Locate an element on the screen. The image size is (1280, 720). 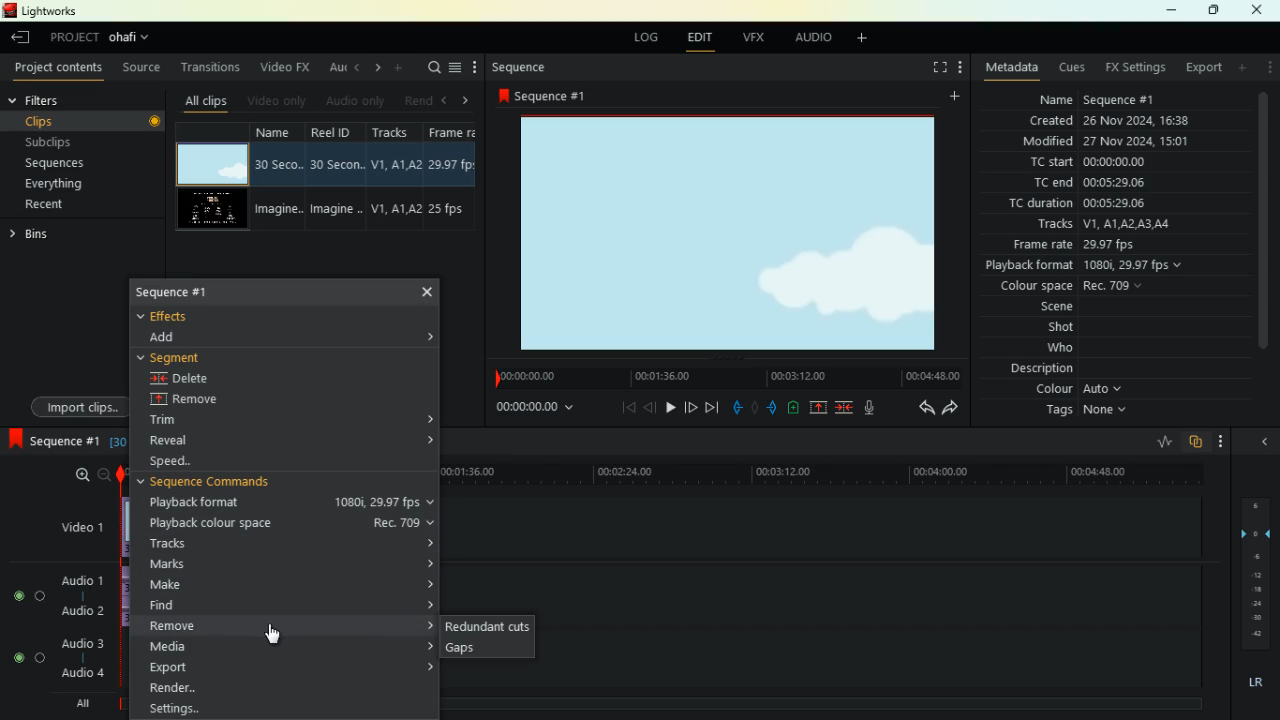
make is located at coordinates (290, 586).